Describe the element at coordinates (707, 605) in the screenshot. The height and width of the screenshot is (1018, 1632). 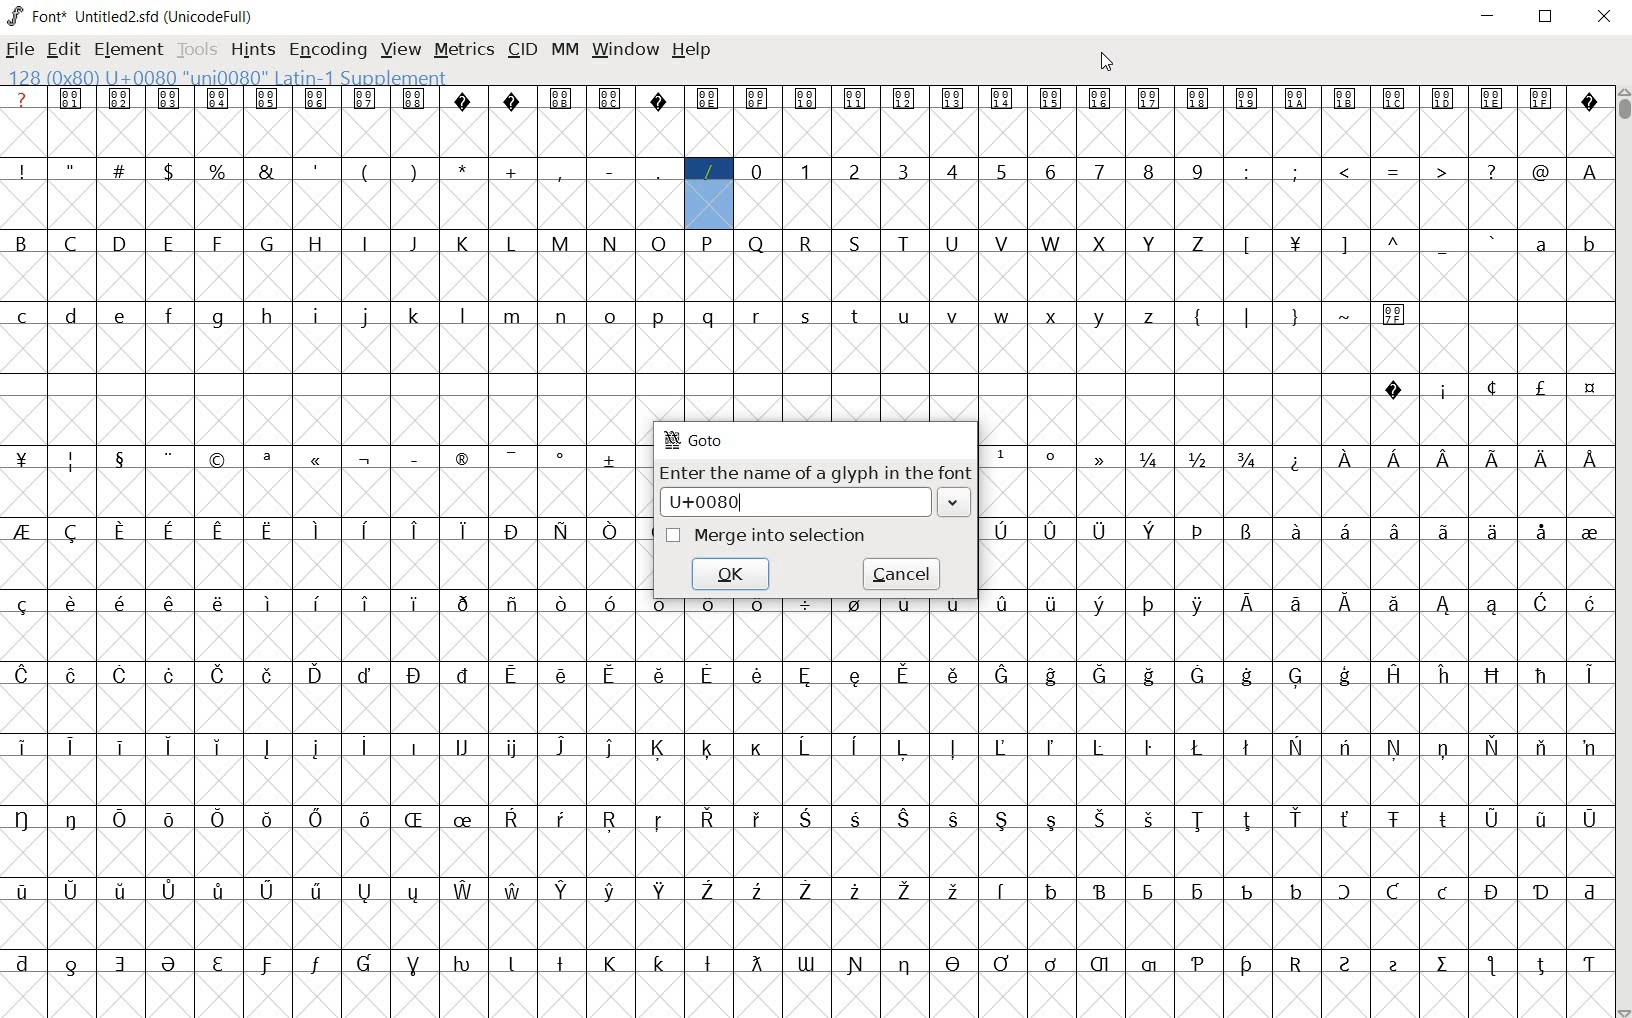
I see `glyph` at that location.